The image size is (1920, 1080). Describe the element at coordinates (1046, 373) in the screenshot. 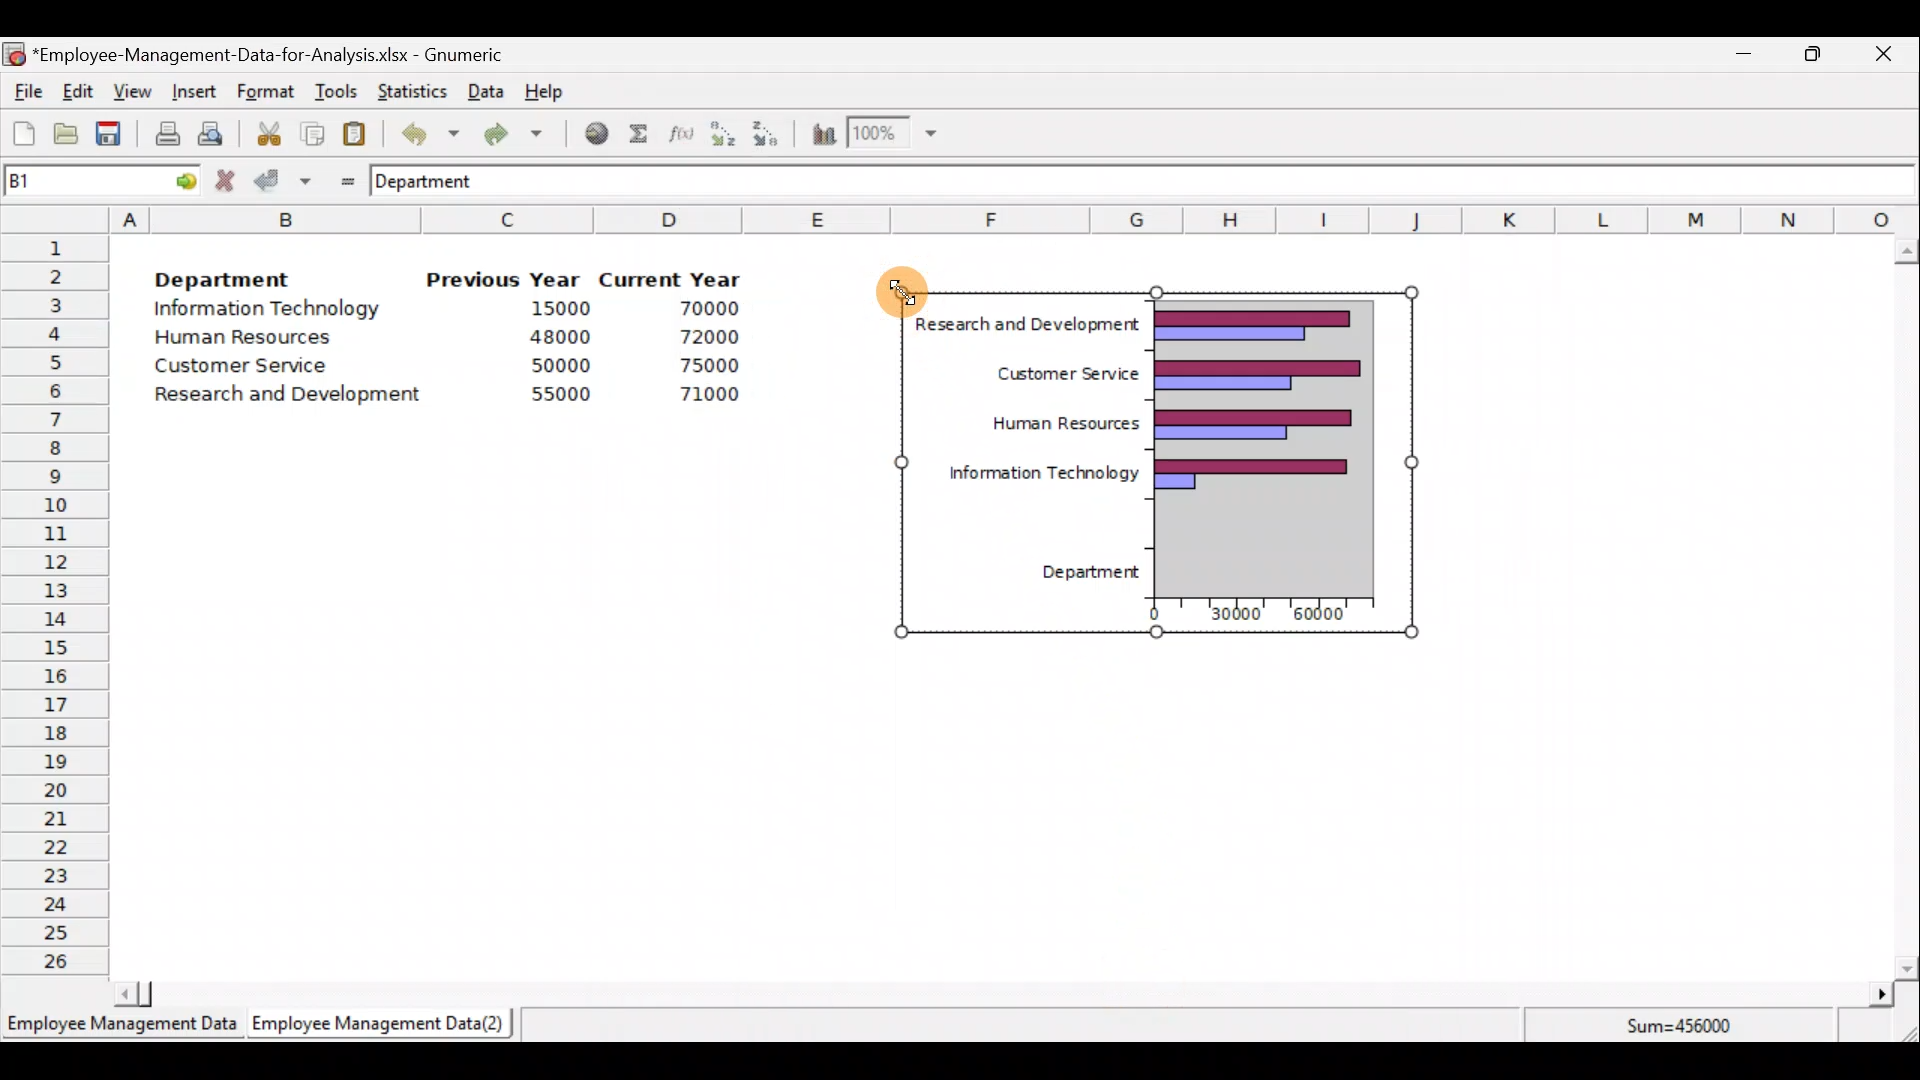

I see `Customer Service` at that location.